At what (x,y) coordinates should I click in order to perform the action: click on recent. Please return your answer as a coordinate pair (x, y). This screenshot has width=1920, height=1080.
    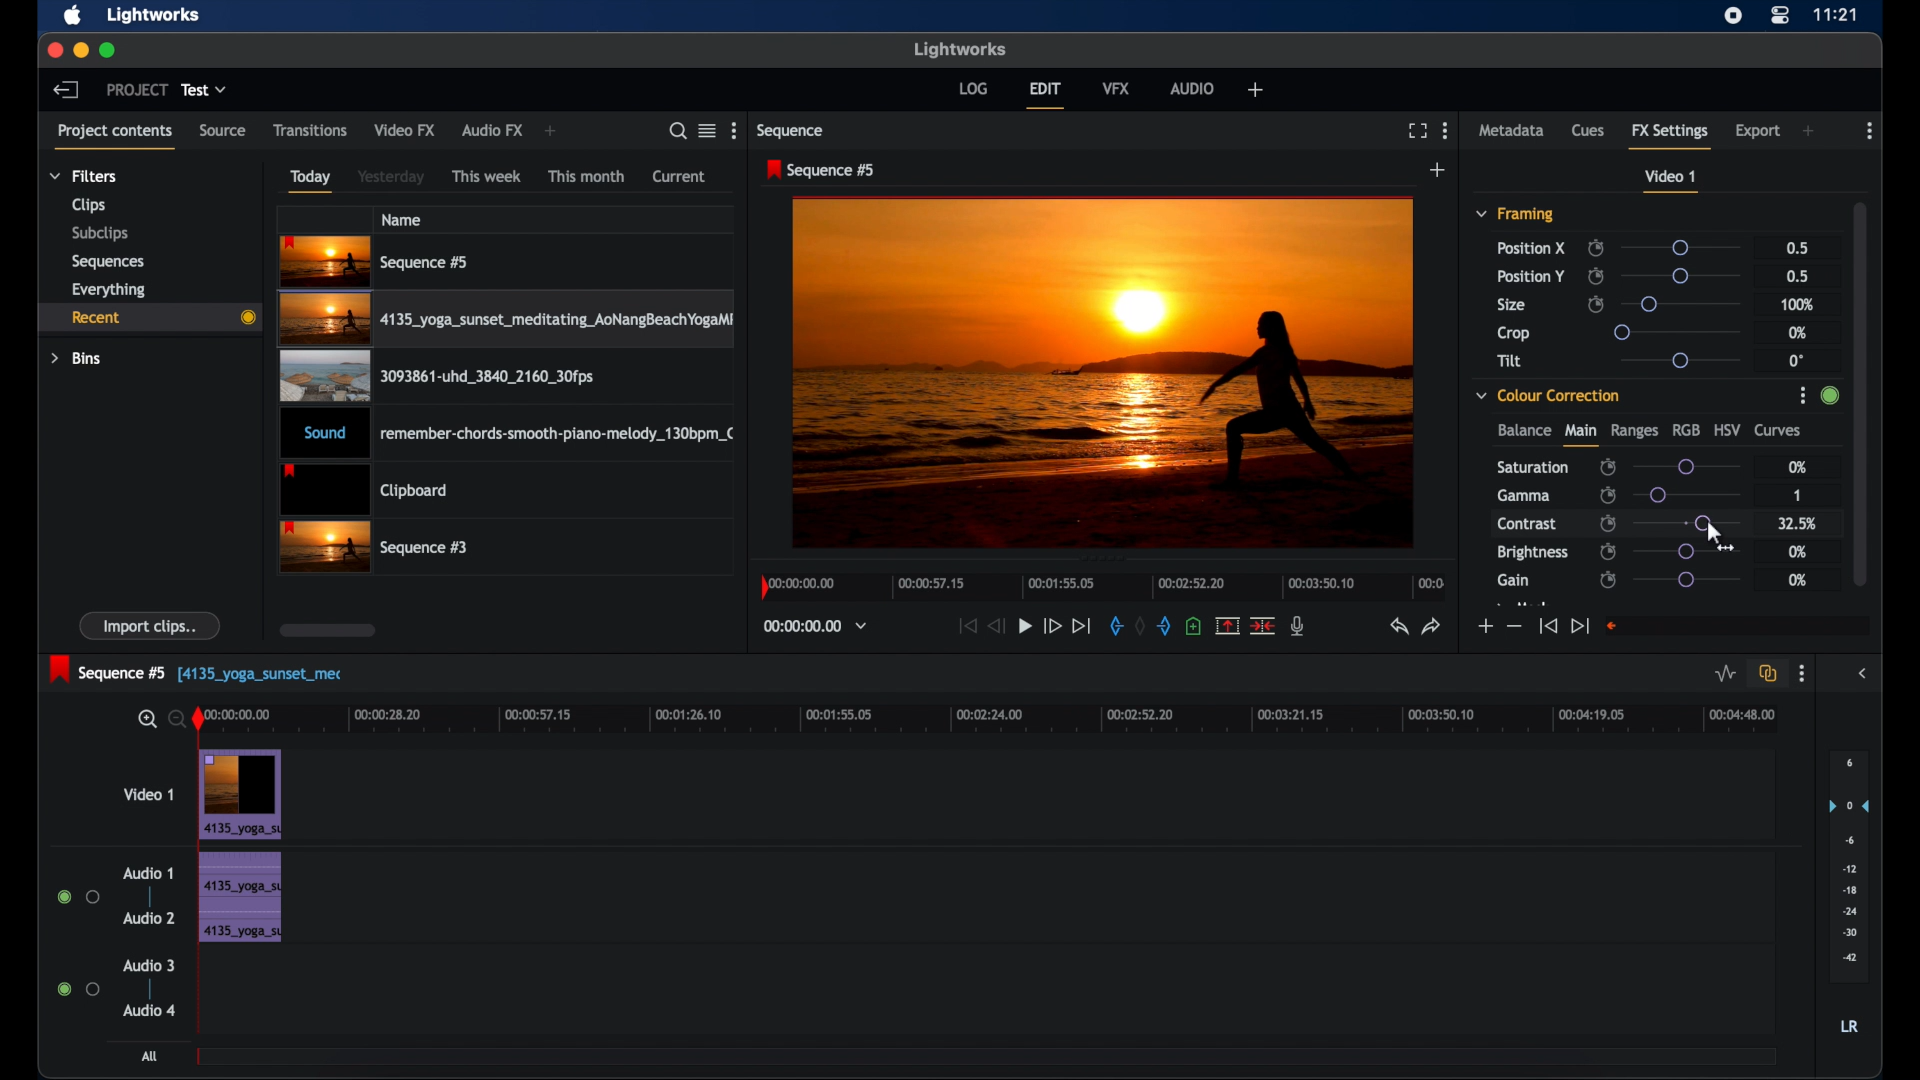
    Looking at the image, I should click on (148, 318).